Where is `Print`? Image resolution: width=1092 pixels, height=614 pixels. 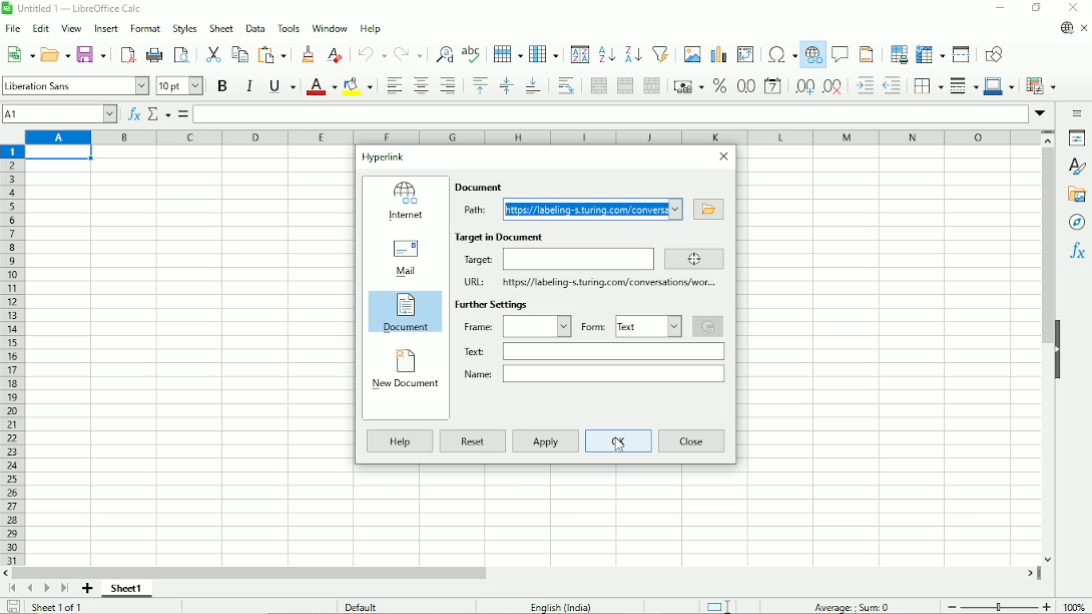
Print is located at coordinates (154, 55).